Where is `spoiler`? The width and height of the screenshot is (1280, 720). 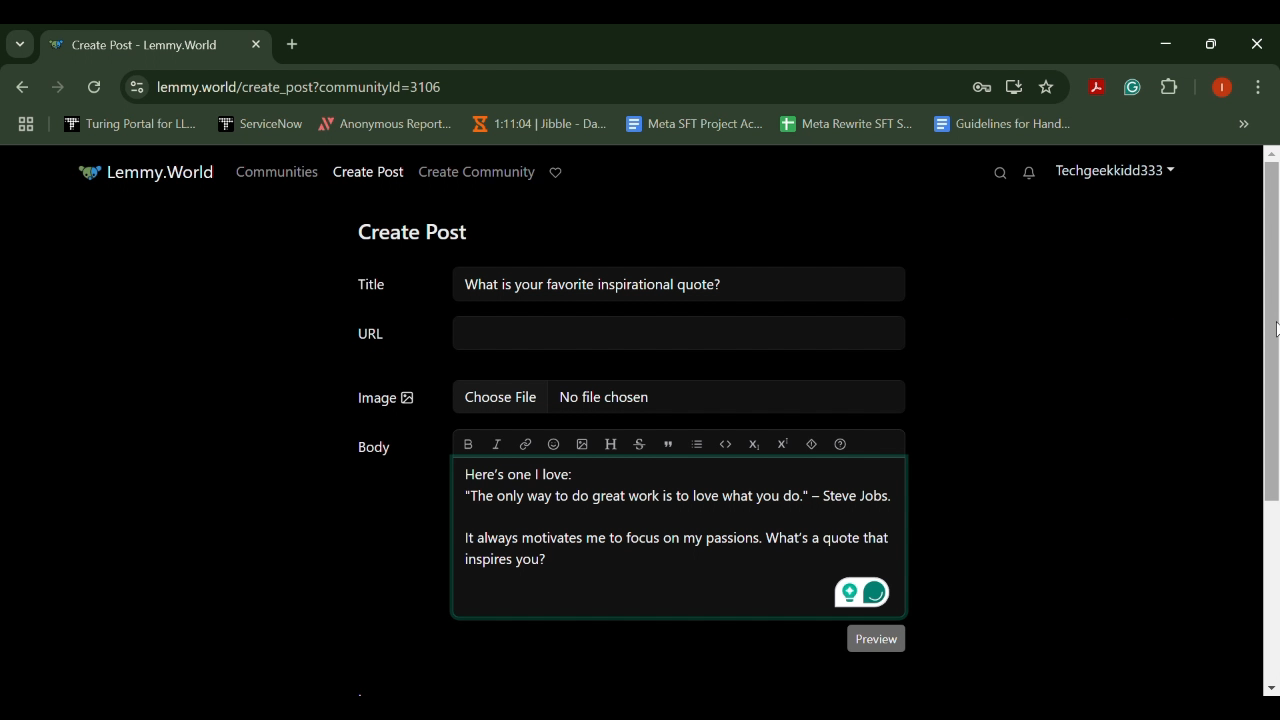
spoiler is located at coordinates (811, 443).